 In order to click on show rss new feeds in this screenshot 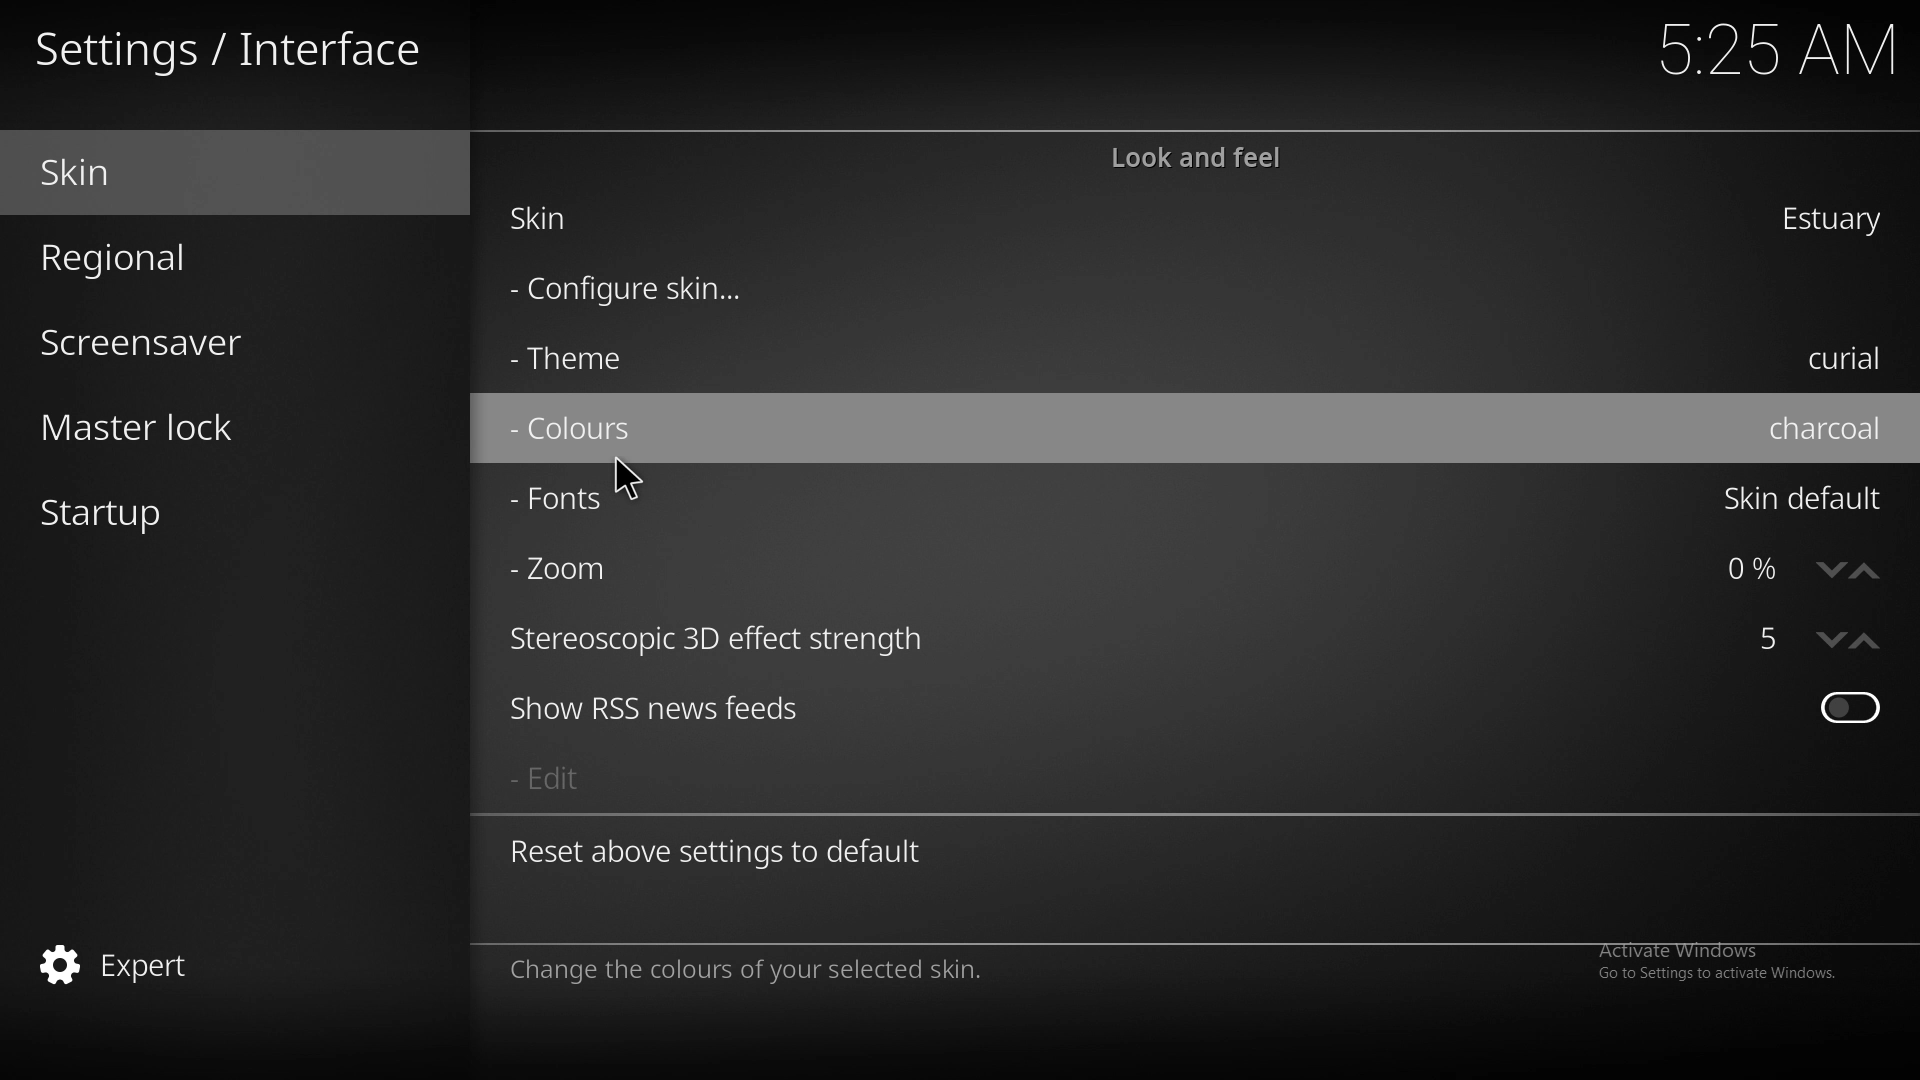, I will do `click(661, 714)`.